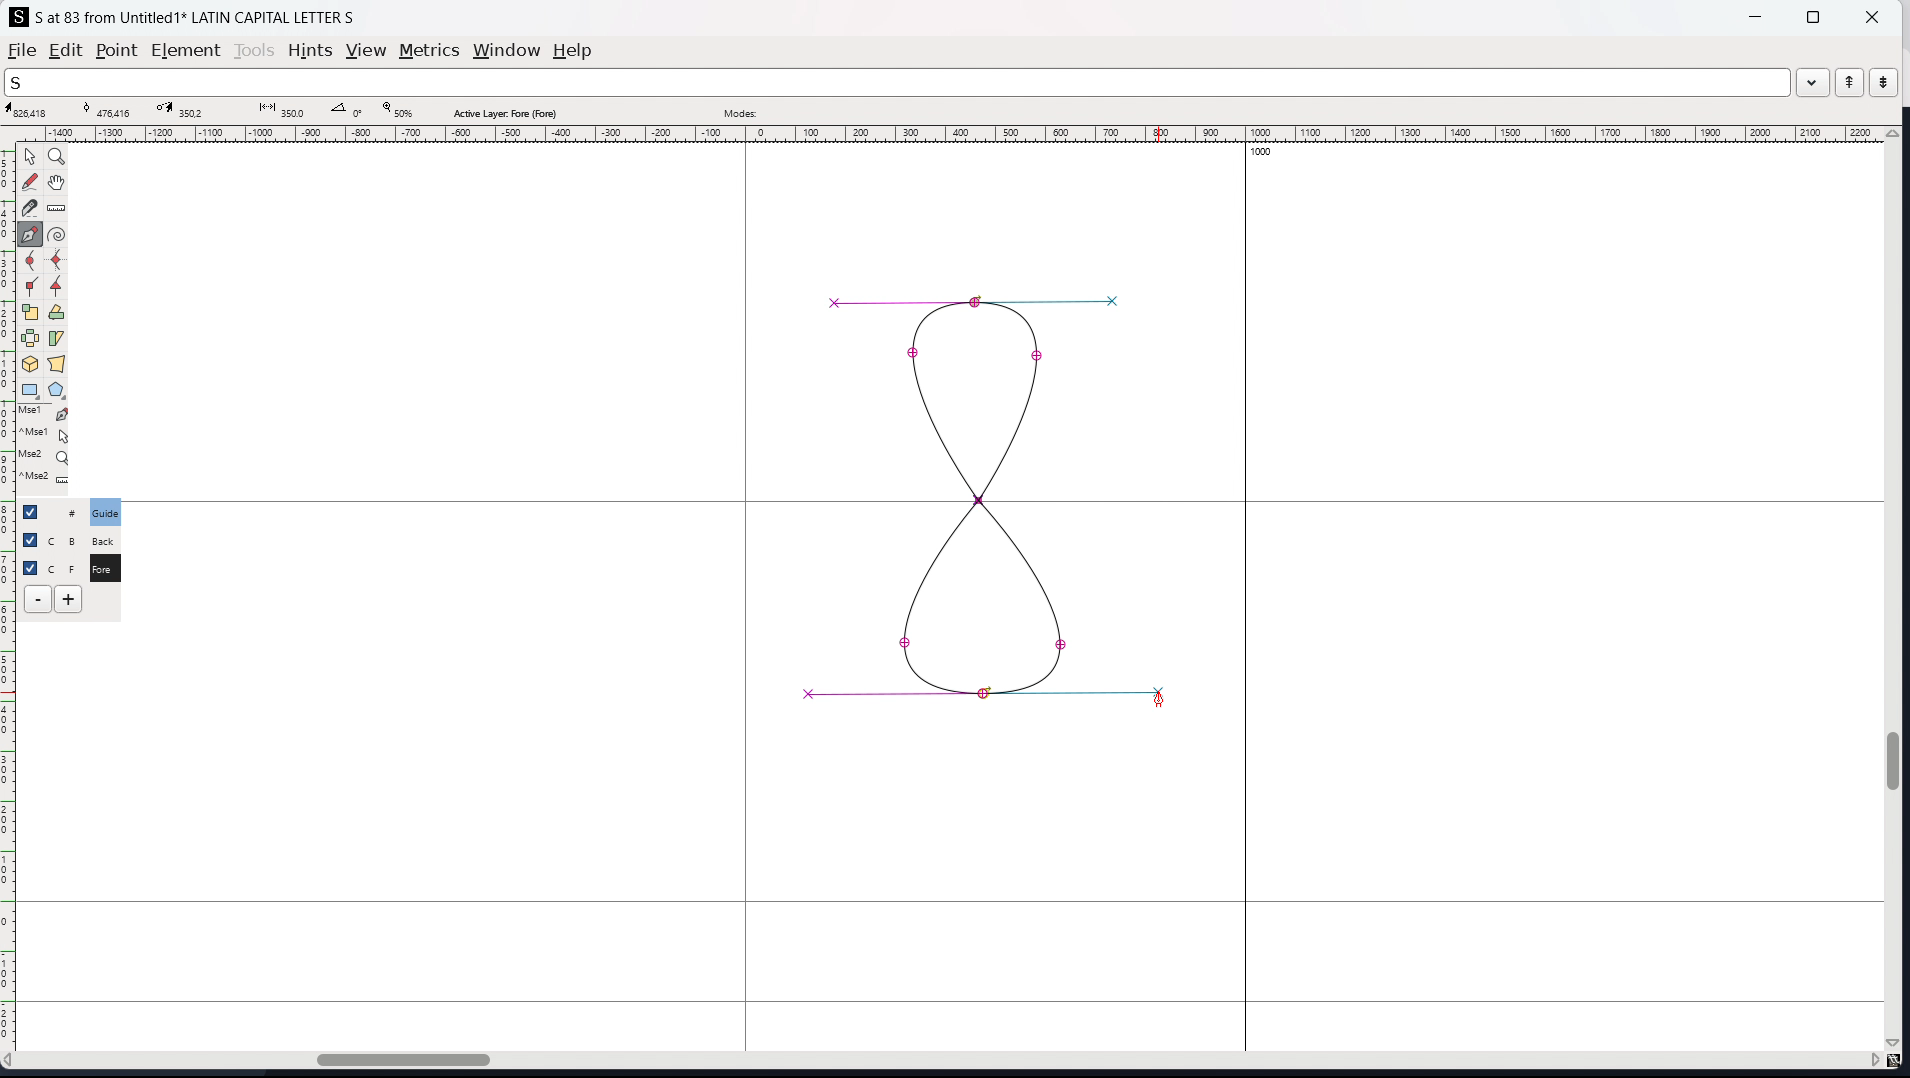 The width and height of the screenshot is (1910, 1078). I want to click on angle between points, so click(349, 109).